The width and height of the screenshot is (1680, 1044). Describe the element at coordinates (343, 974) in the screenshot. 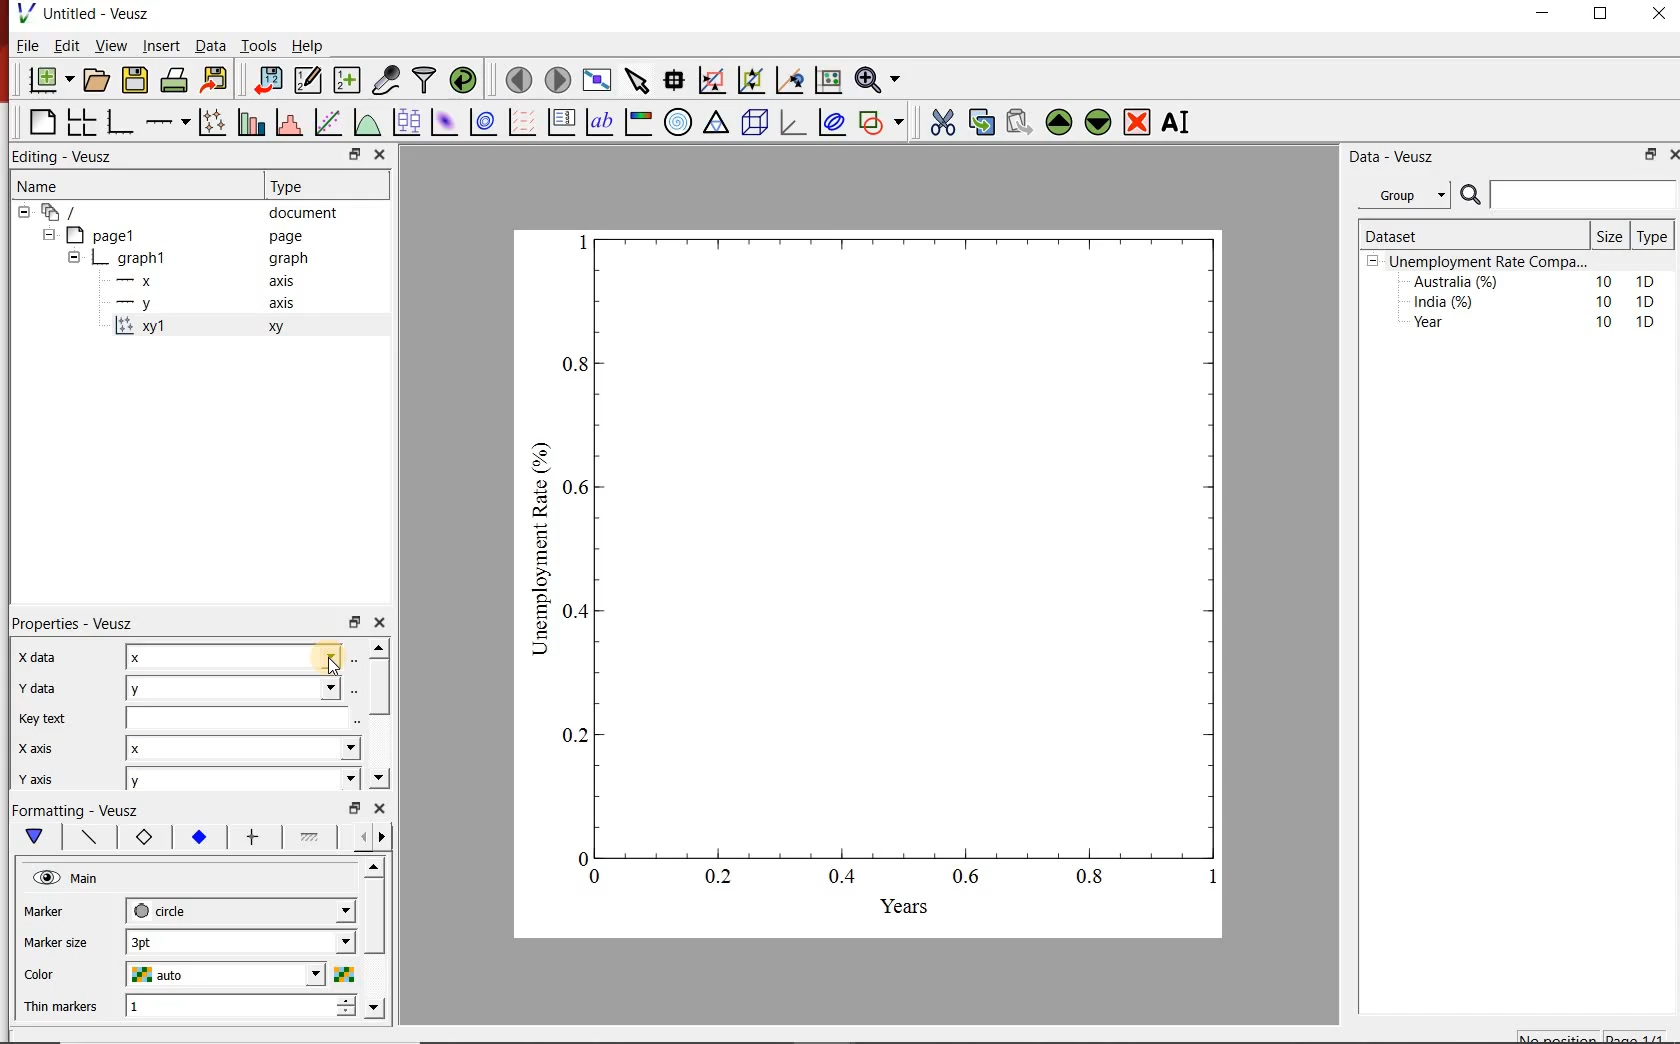

I see `choose color` at that location.